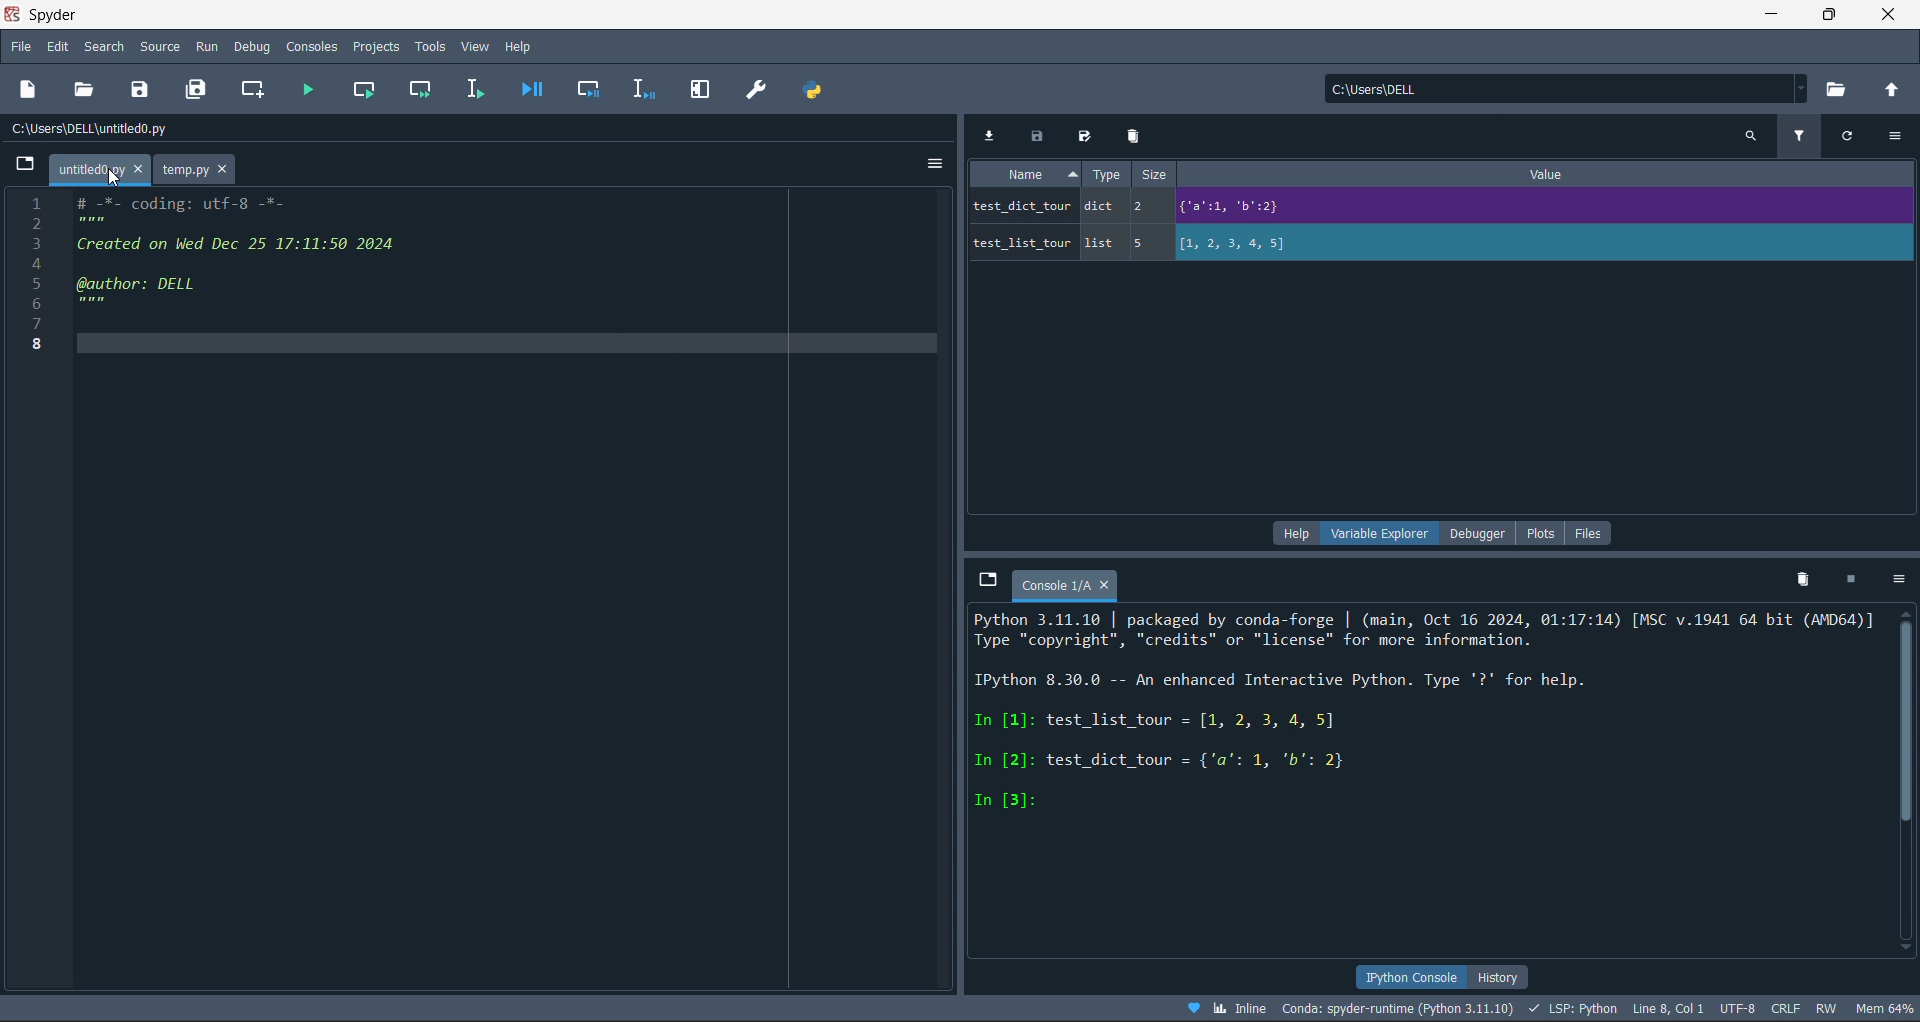 This screenshot has height=1022, width=1920. Describe the element at coordinates (1856, 139) in the screenshot. I see `refresh` at that location.